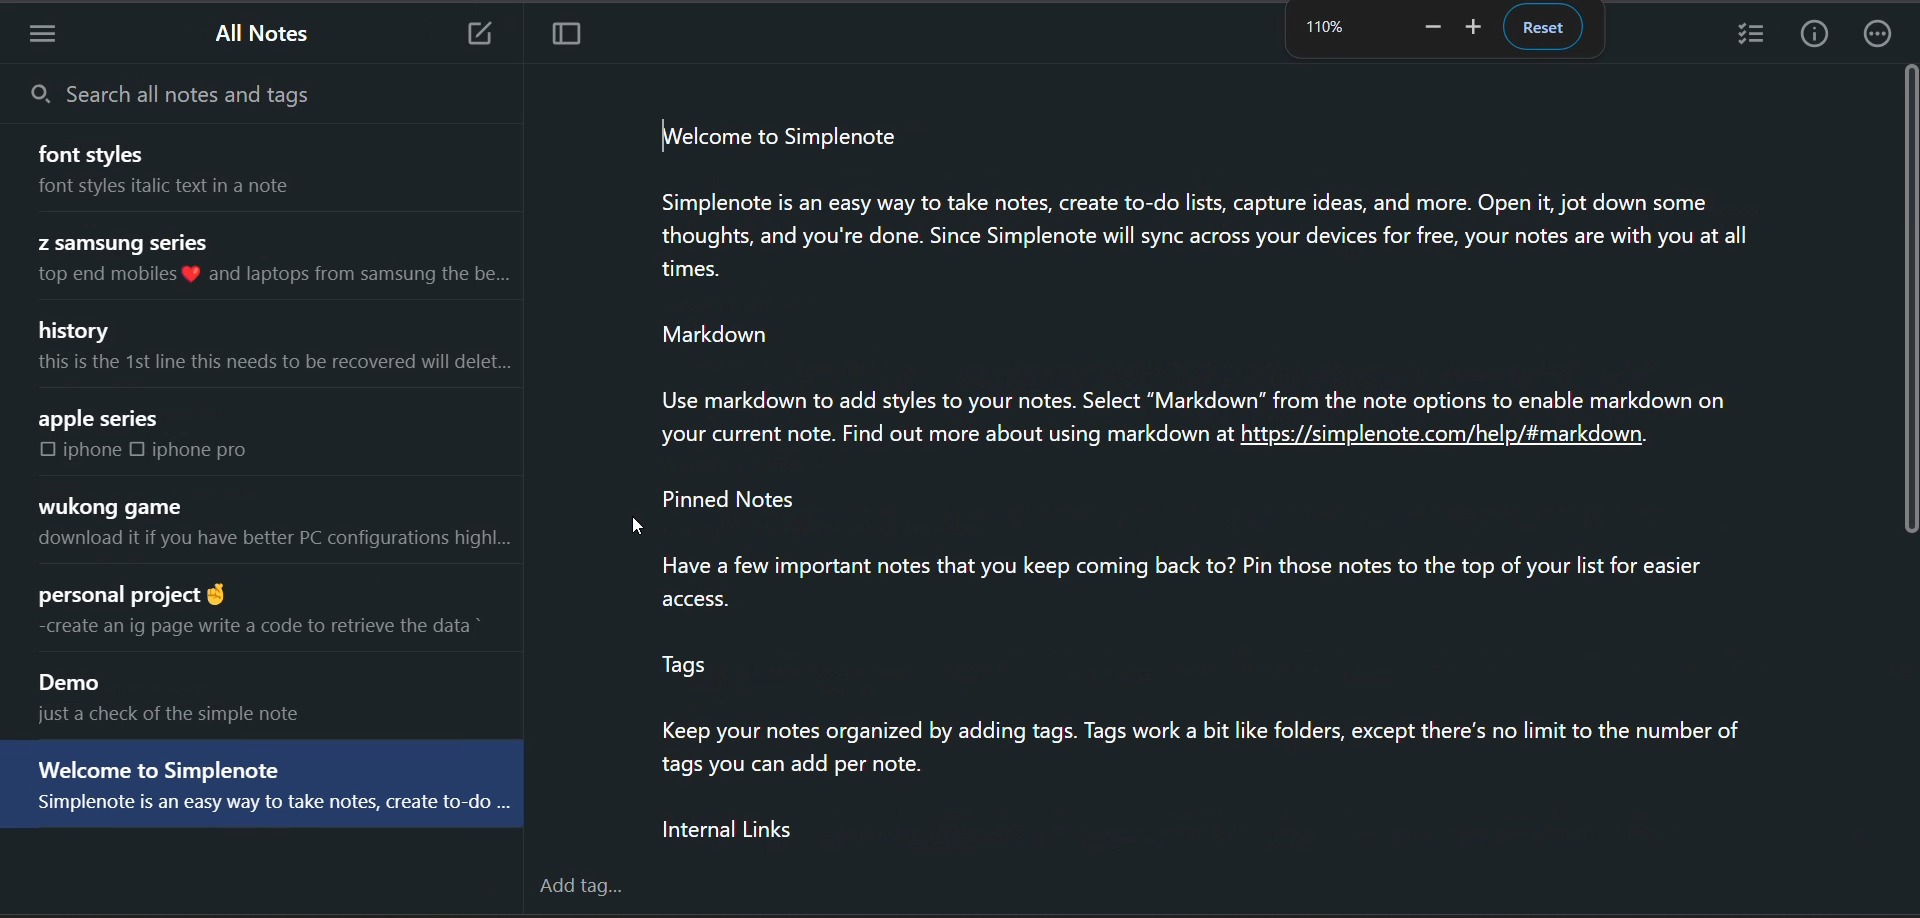 The height and width of the screenshot is (918, 1920). What do you see at coordinates (262, 811) in the screenshot?
I see `Simplenote is an easy way to take notes, create to-do ...` at bounding box center [262, 811].